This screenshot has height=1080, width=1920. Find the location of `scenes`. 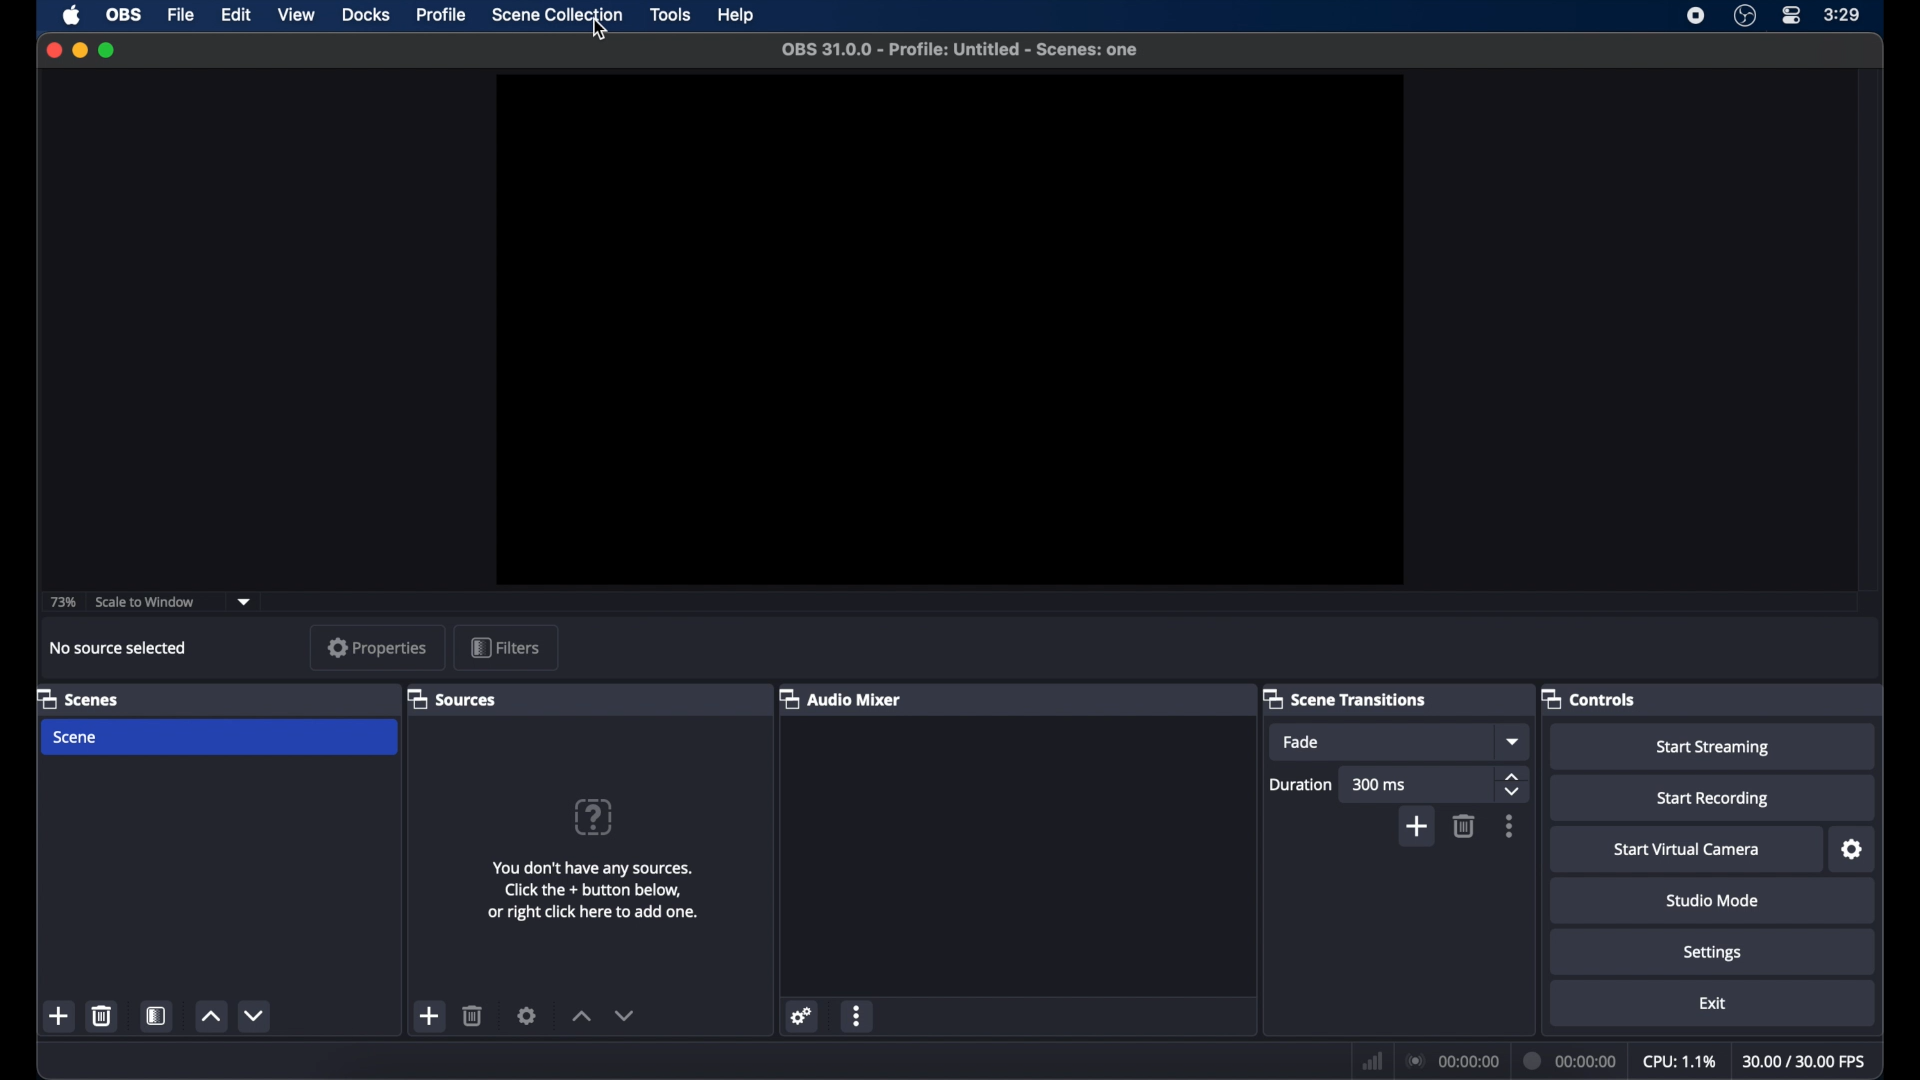

scenes is located at coordinates (79, 698).